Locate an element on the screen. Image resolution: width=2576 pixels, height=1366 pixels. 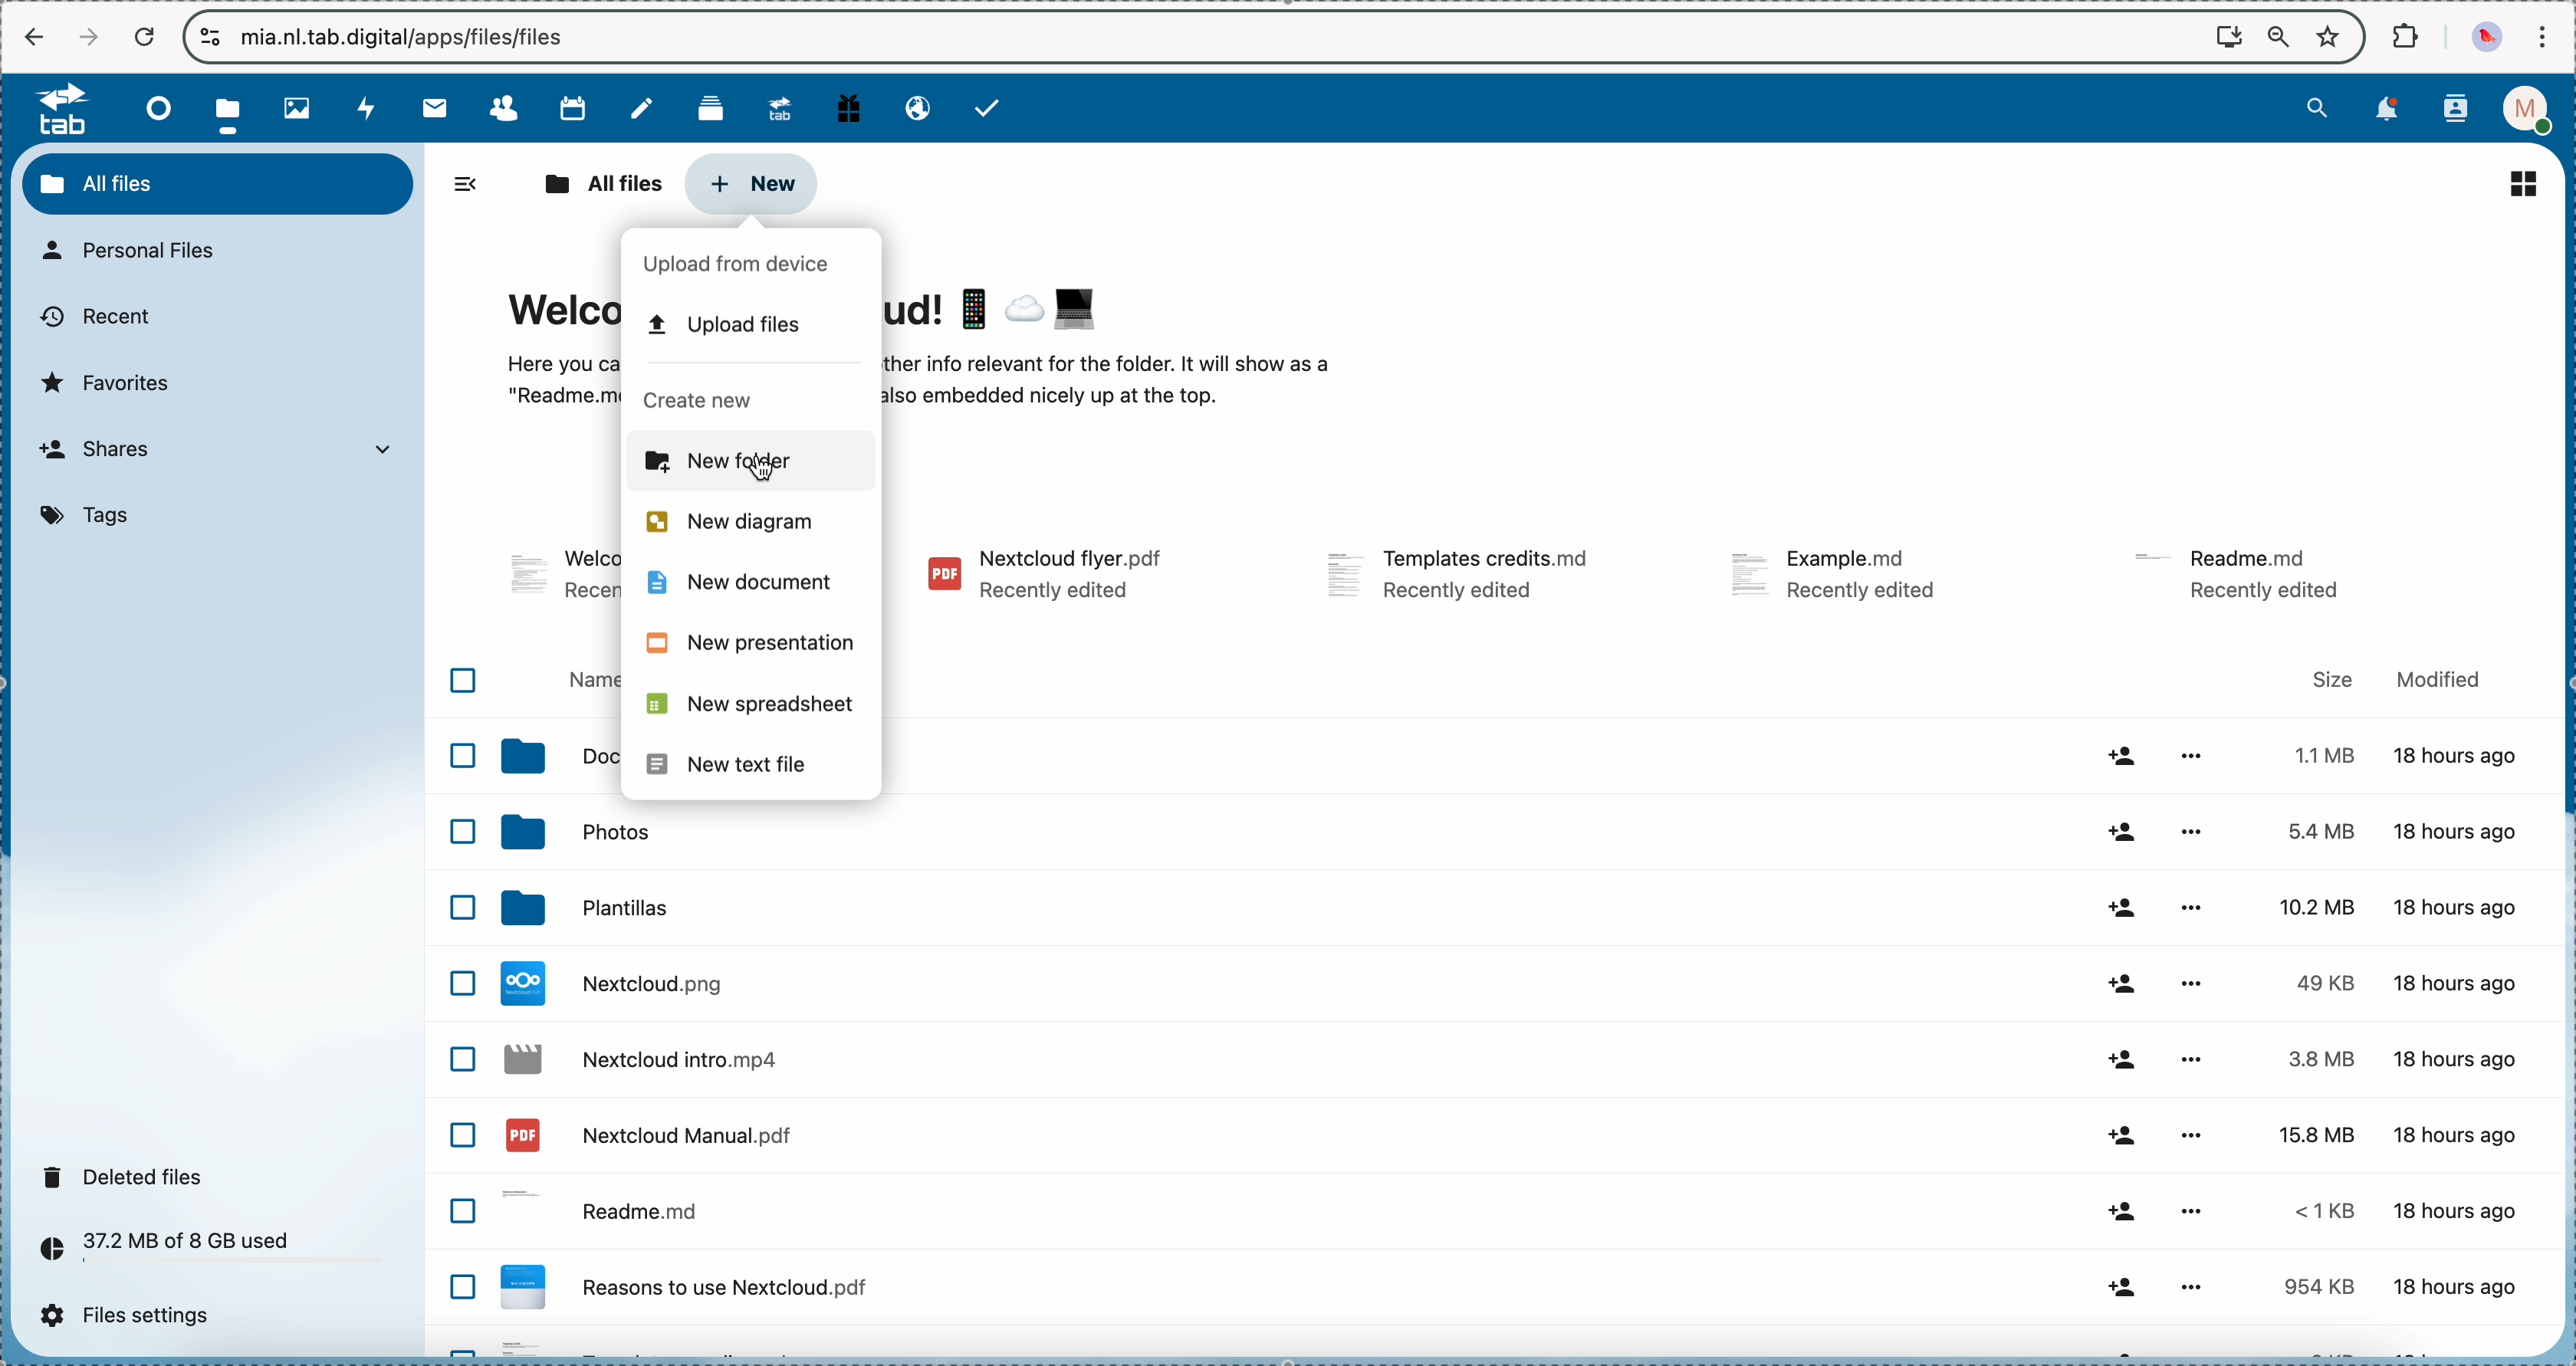
share is located at coordinates (2121, 754).